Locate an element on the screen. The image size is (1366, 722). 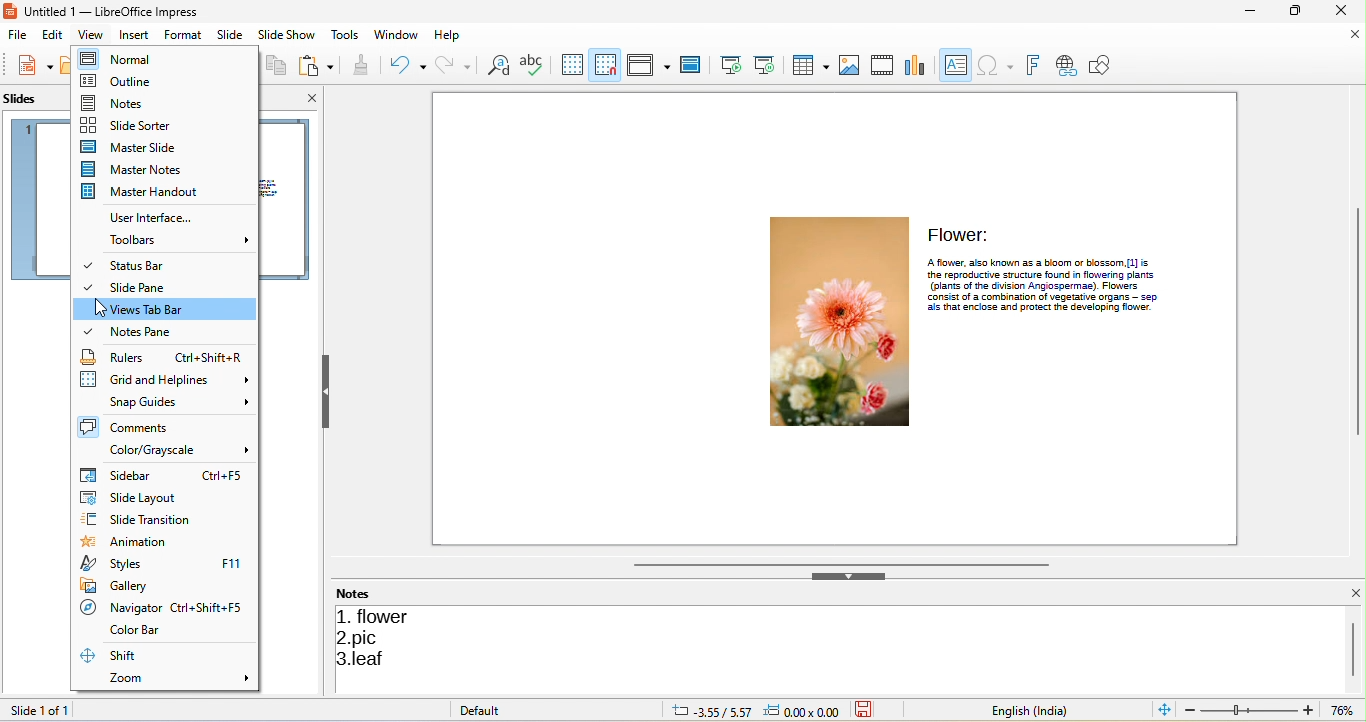
side pane is located at coordinates (149, 288).